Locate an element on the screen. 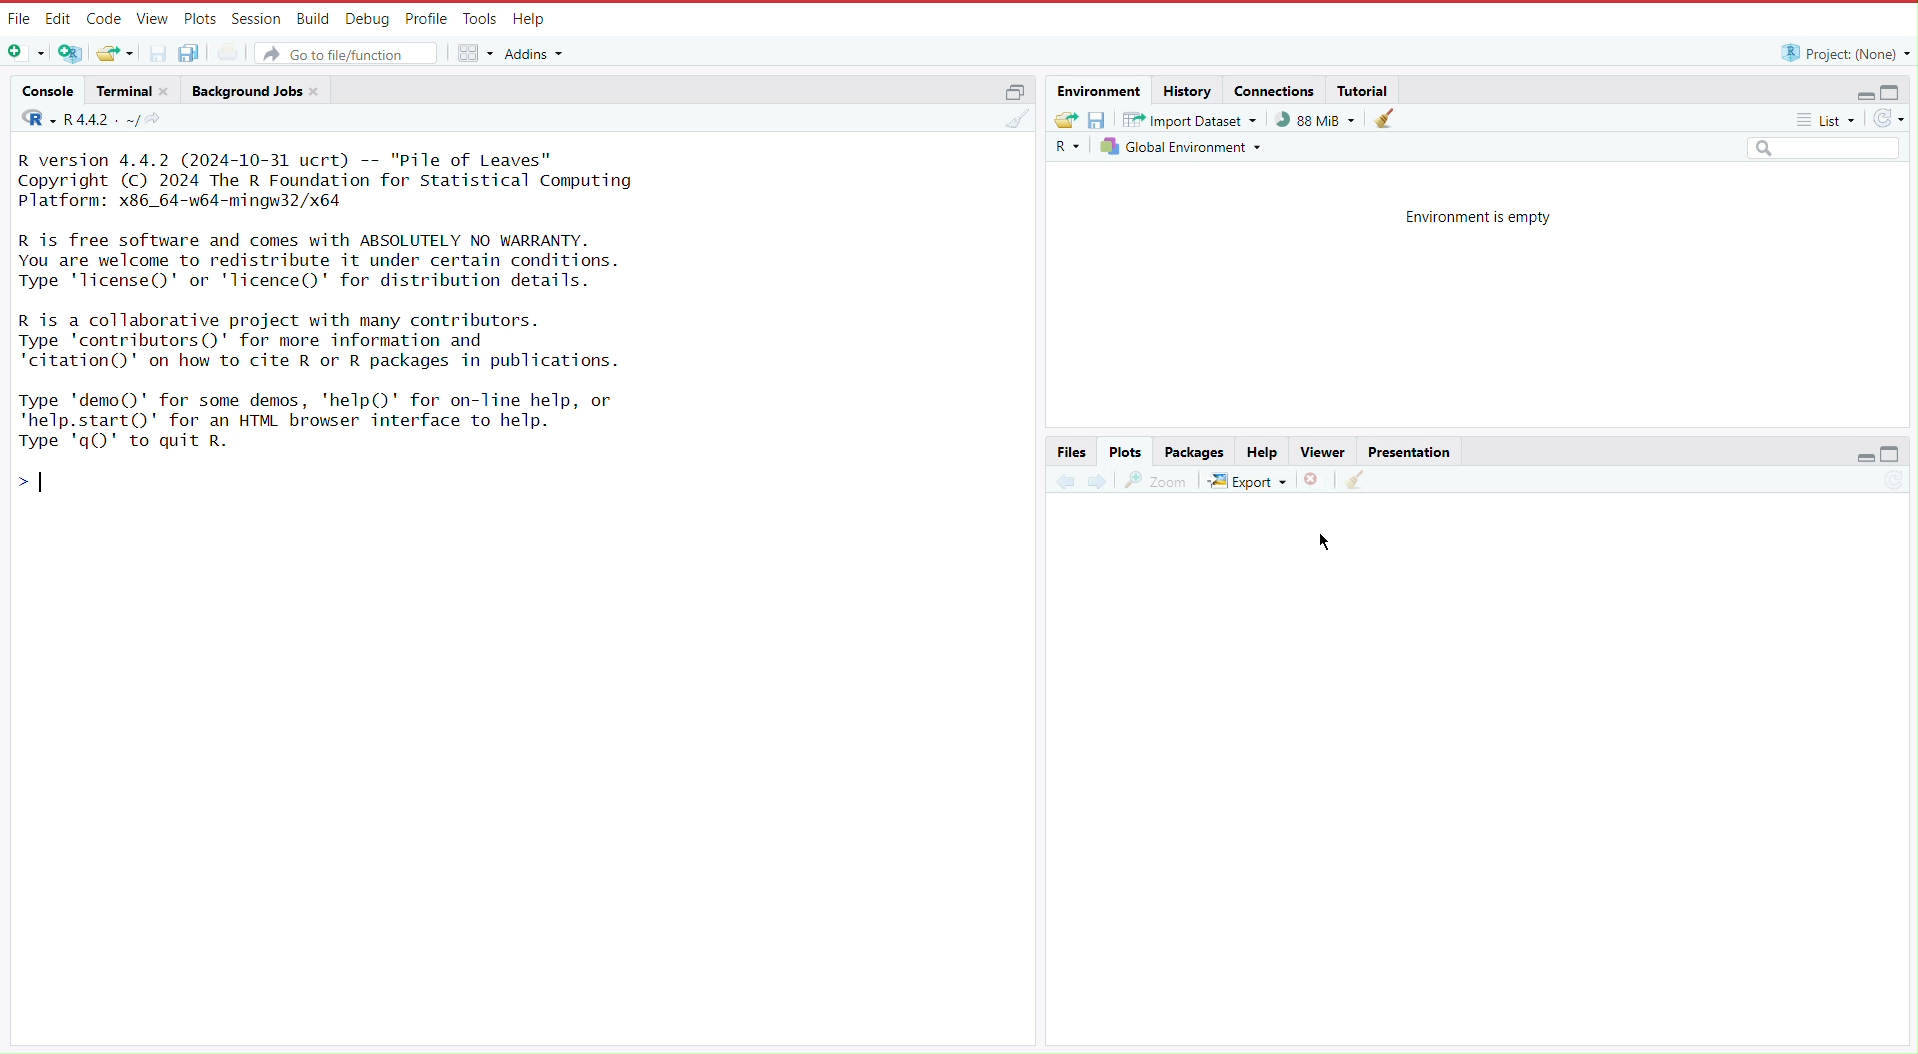 The image size is (1918, 1054). Debug is located at coordinates (365, 18).